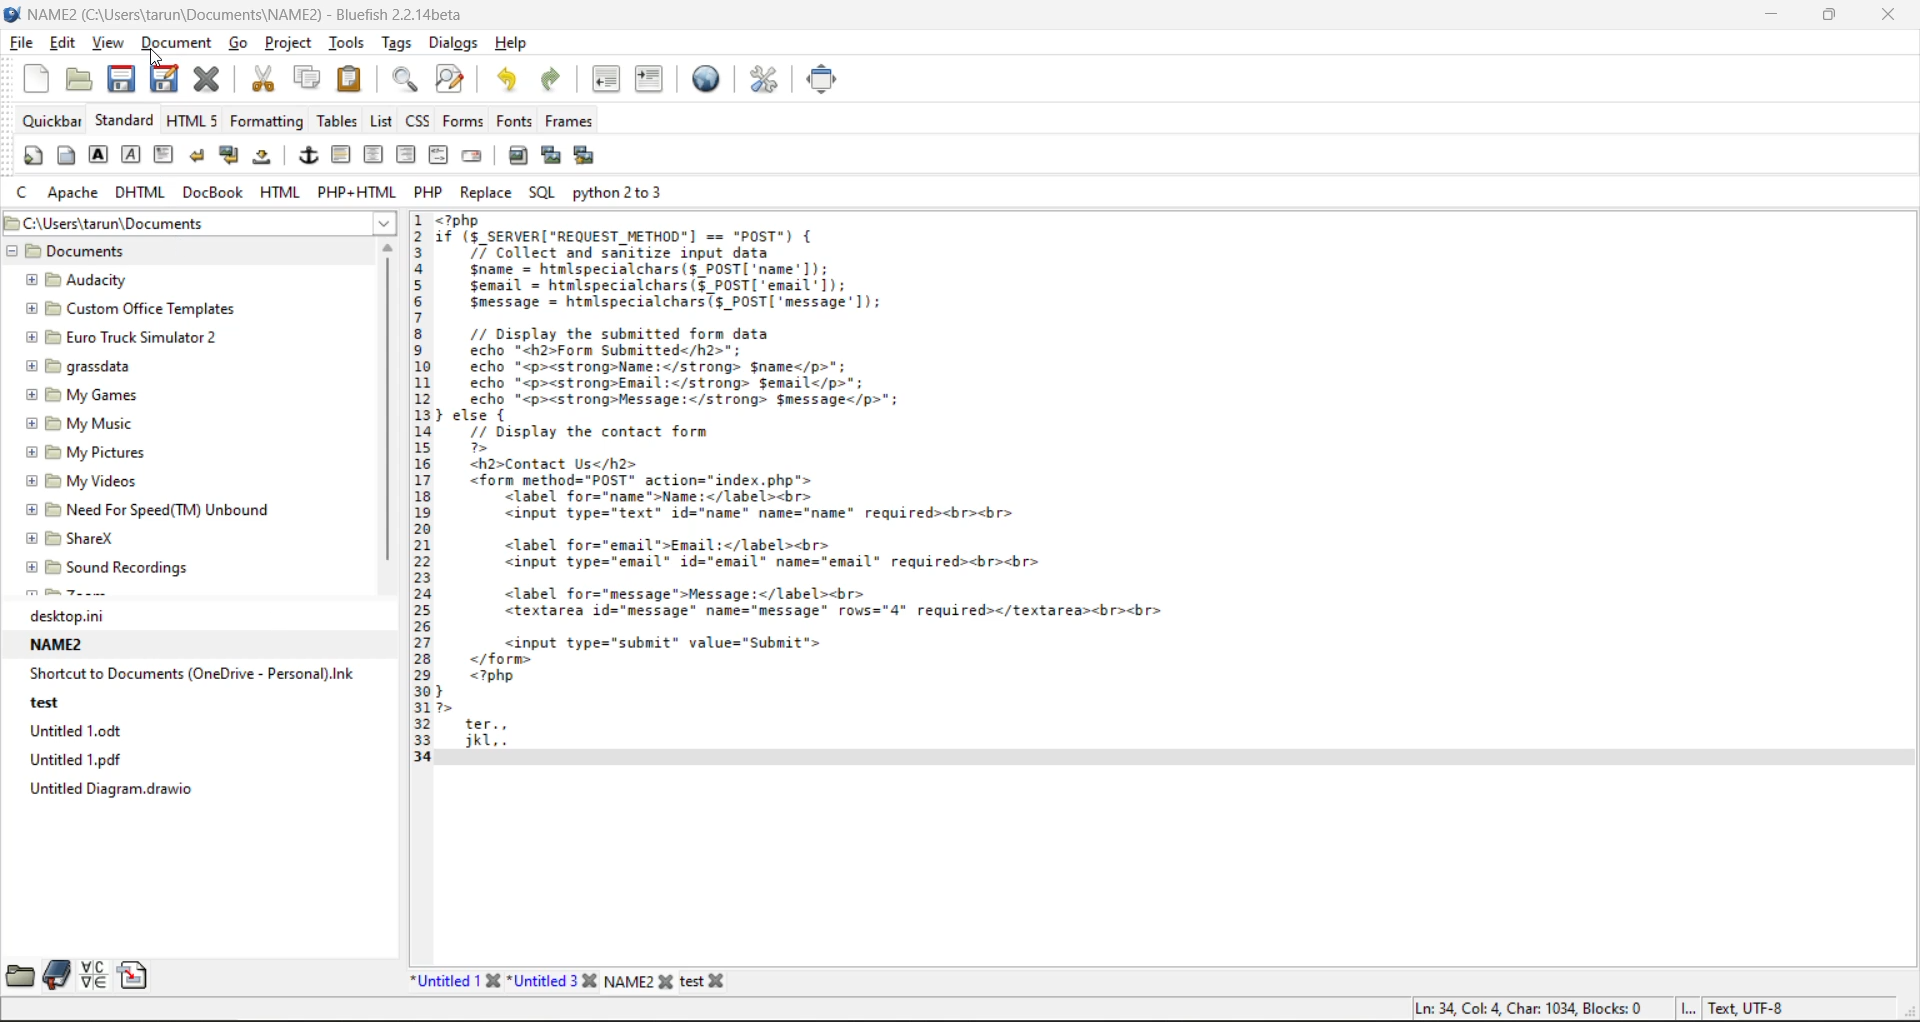 Image resolution: width=1920 pixels, height=1022 pixels. Describe the element at coordinates (439, 153) in the screenshot. I see `html comment` at that location.